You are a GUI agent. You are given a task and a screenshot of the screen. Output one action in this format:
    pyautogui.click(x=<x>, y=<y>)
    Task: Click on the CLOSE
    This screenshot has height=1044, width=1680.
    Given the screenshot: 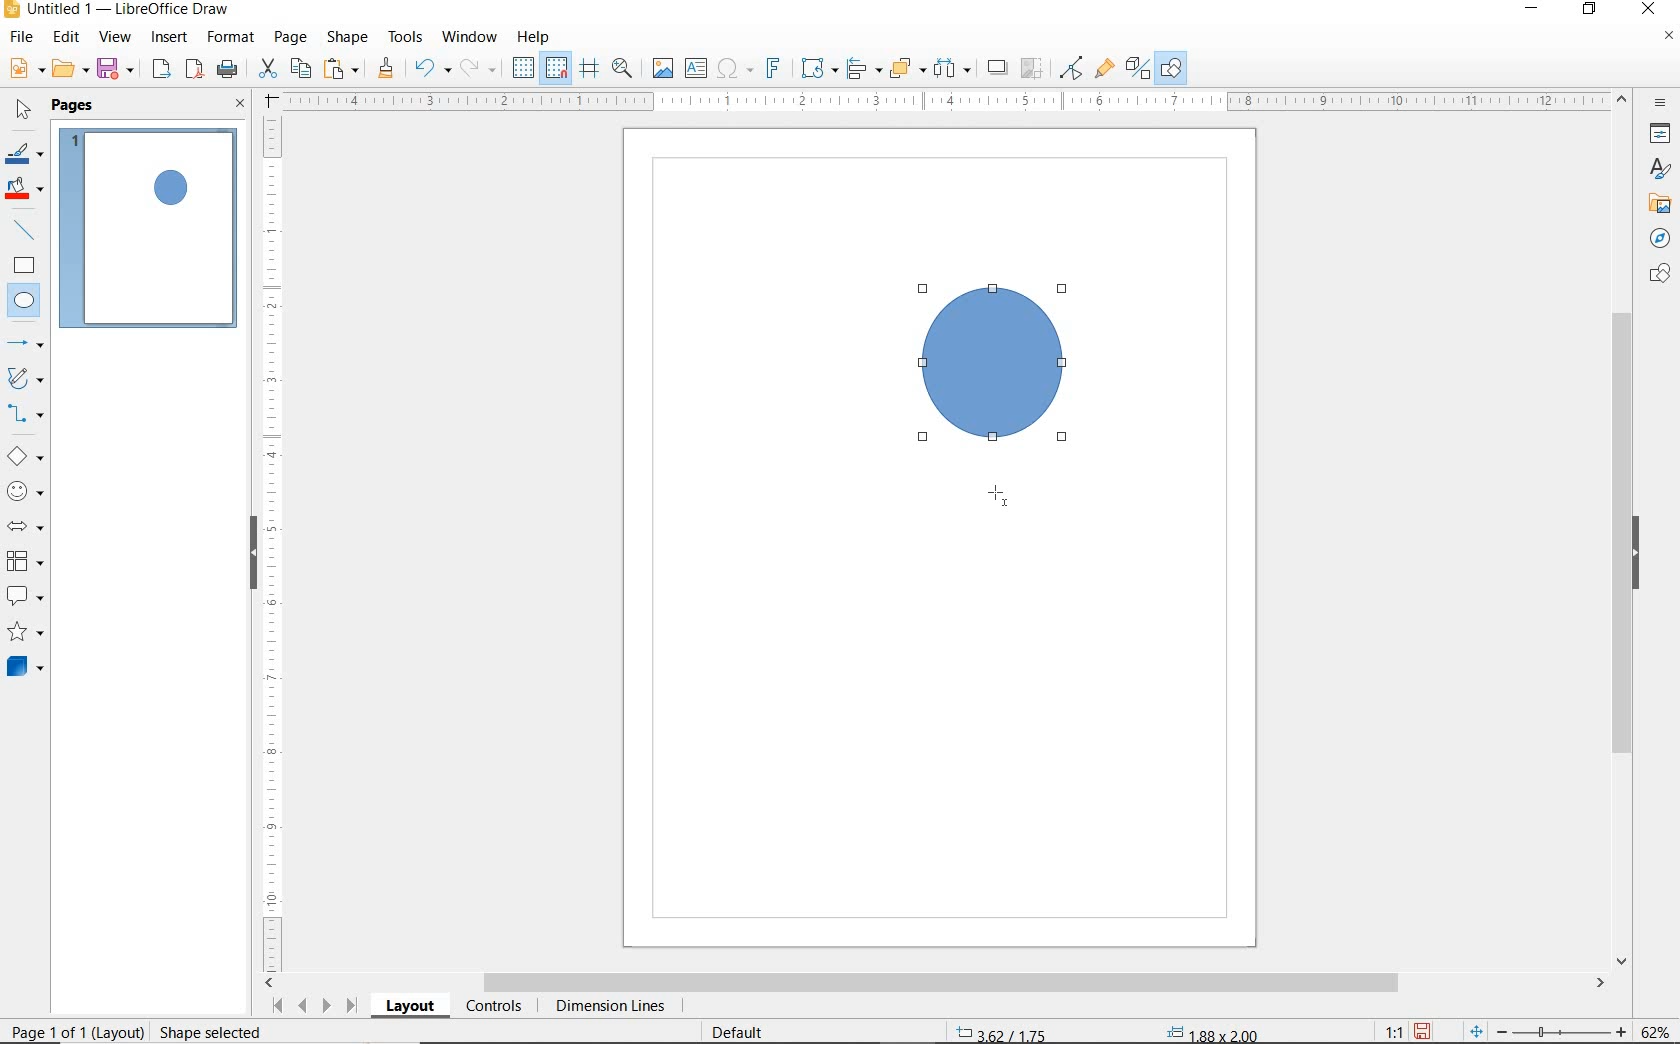 What is the action you would take?
    pyautogui.click(x=240, y=105)
    